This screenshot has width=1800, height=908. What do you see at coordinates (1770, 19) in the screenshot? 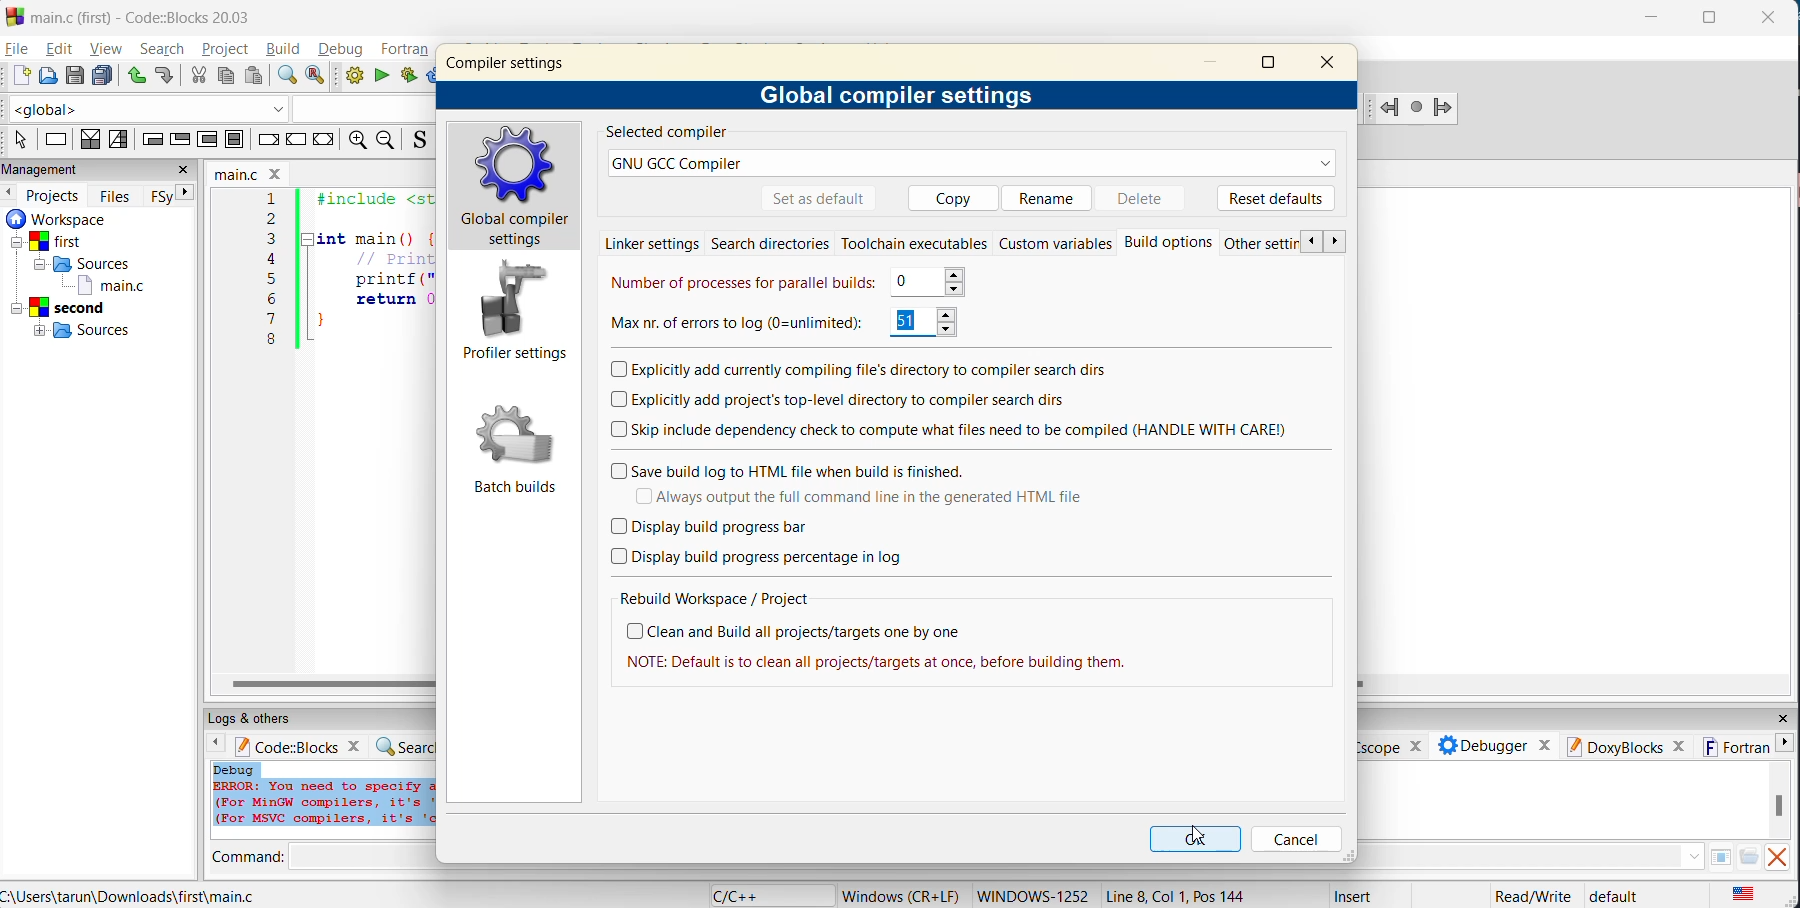
I see `close` at bounding box center [1770, 19].